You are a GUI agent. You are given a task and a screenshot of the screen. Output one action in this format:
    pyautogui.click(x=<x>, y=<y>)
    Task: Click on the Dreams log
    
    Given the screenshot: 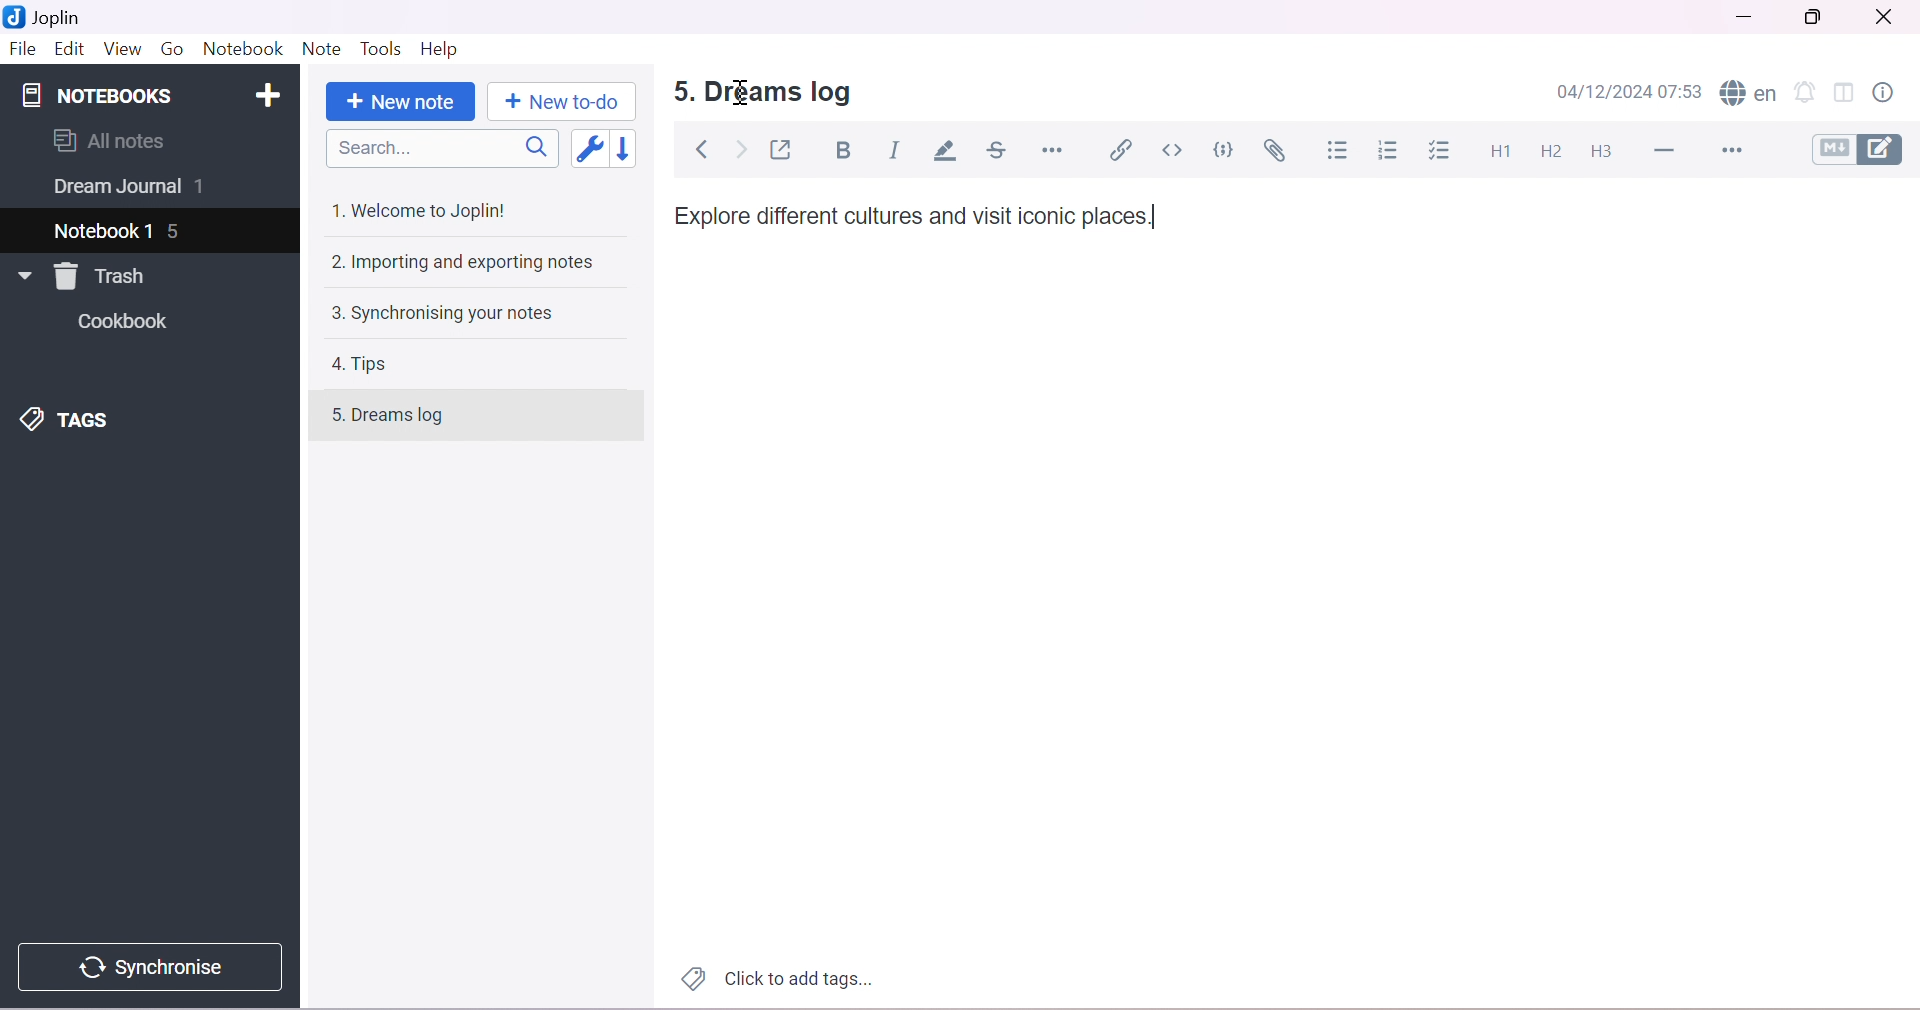 What is the action you would take?
    pyautogui.click(x=409, y=417)
    